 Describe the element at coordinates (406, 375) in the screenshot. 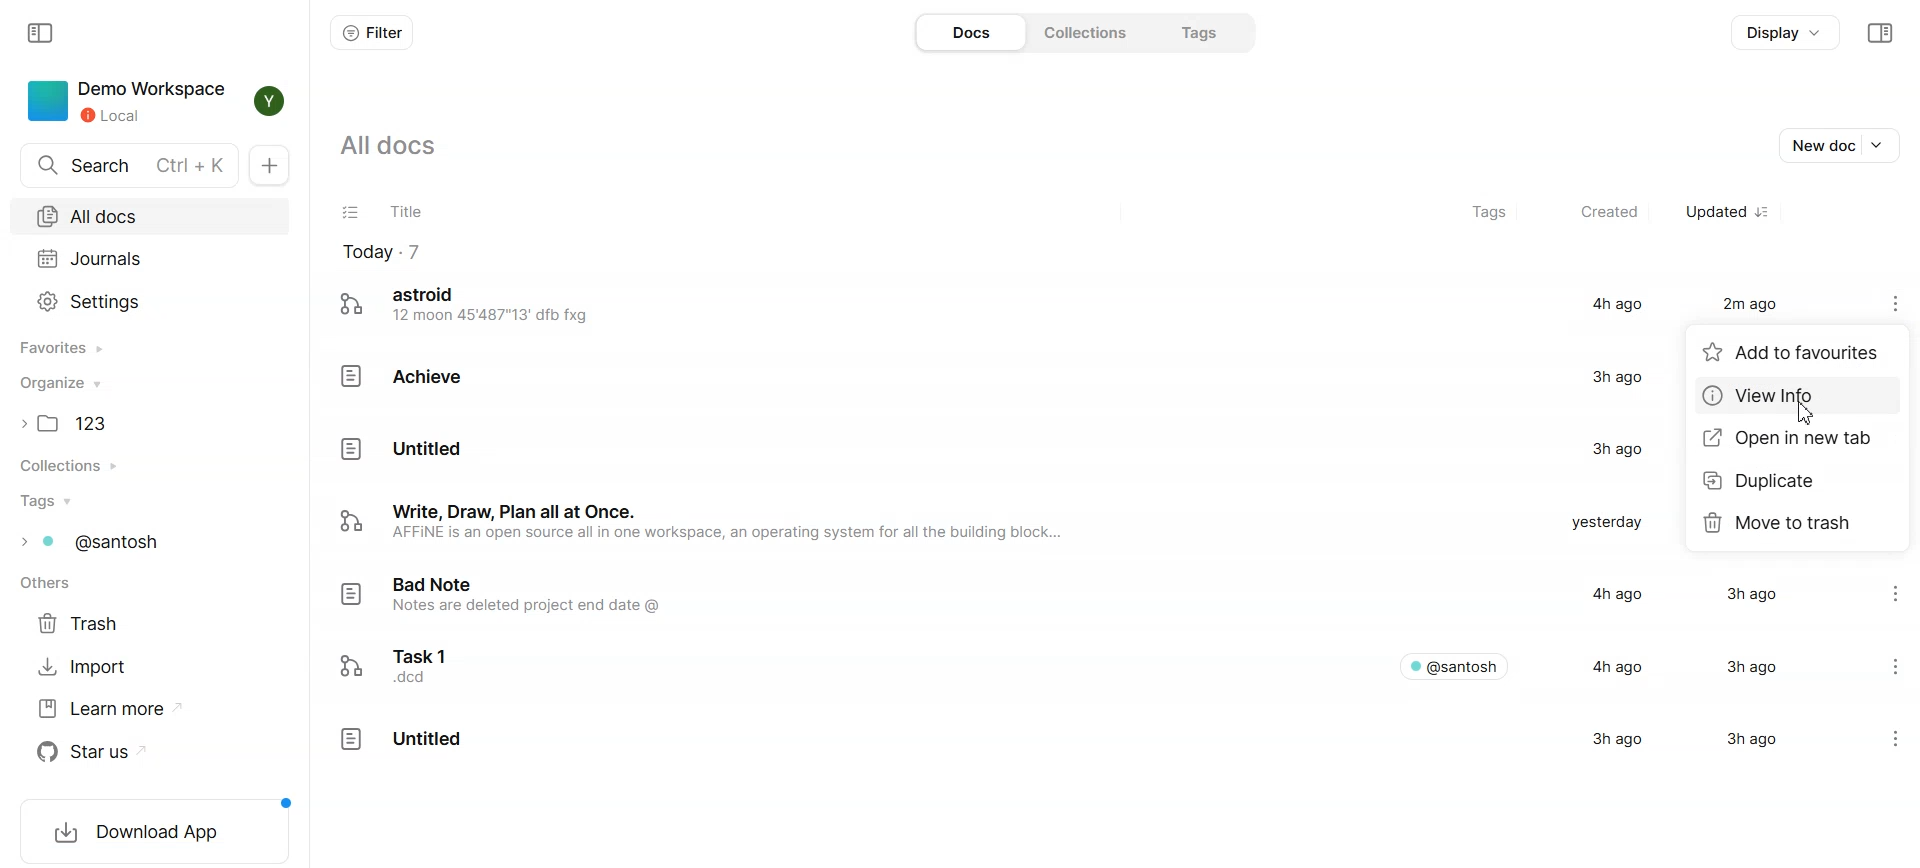

I see `Achieve` at that location.